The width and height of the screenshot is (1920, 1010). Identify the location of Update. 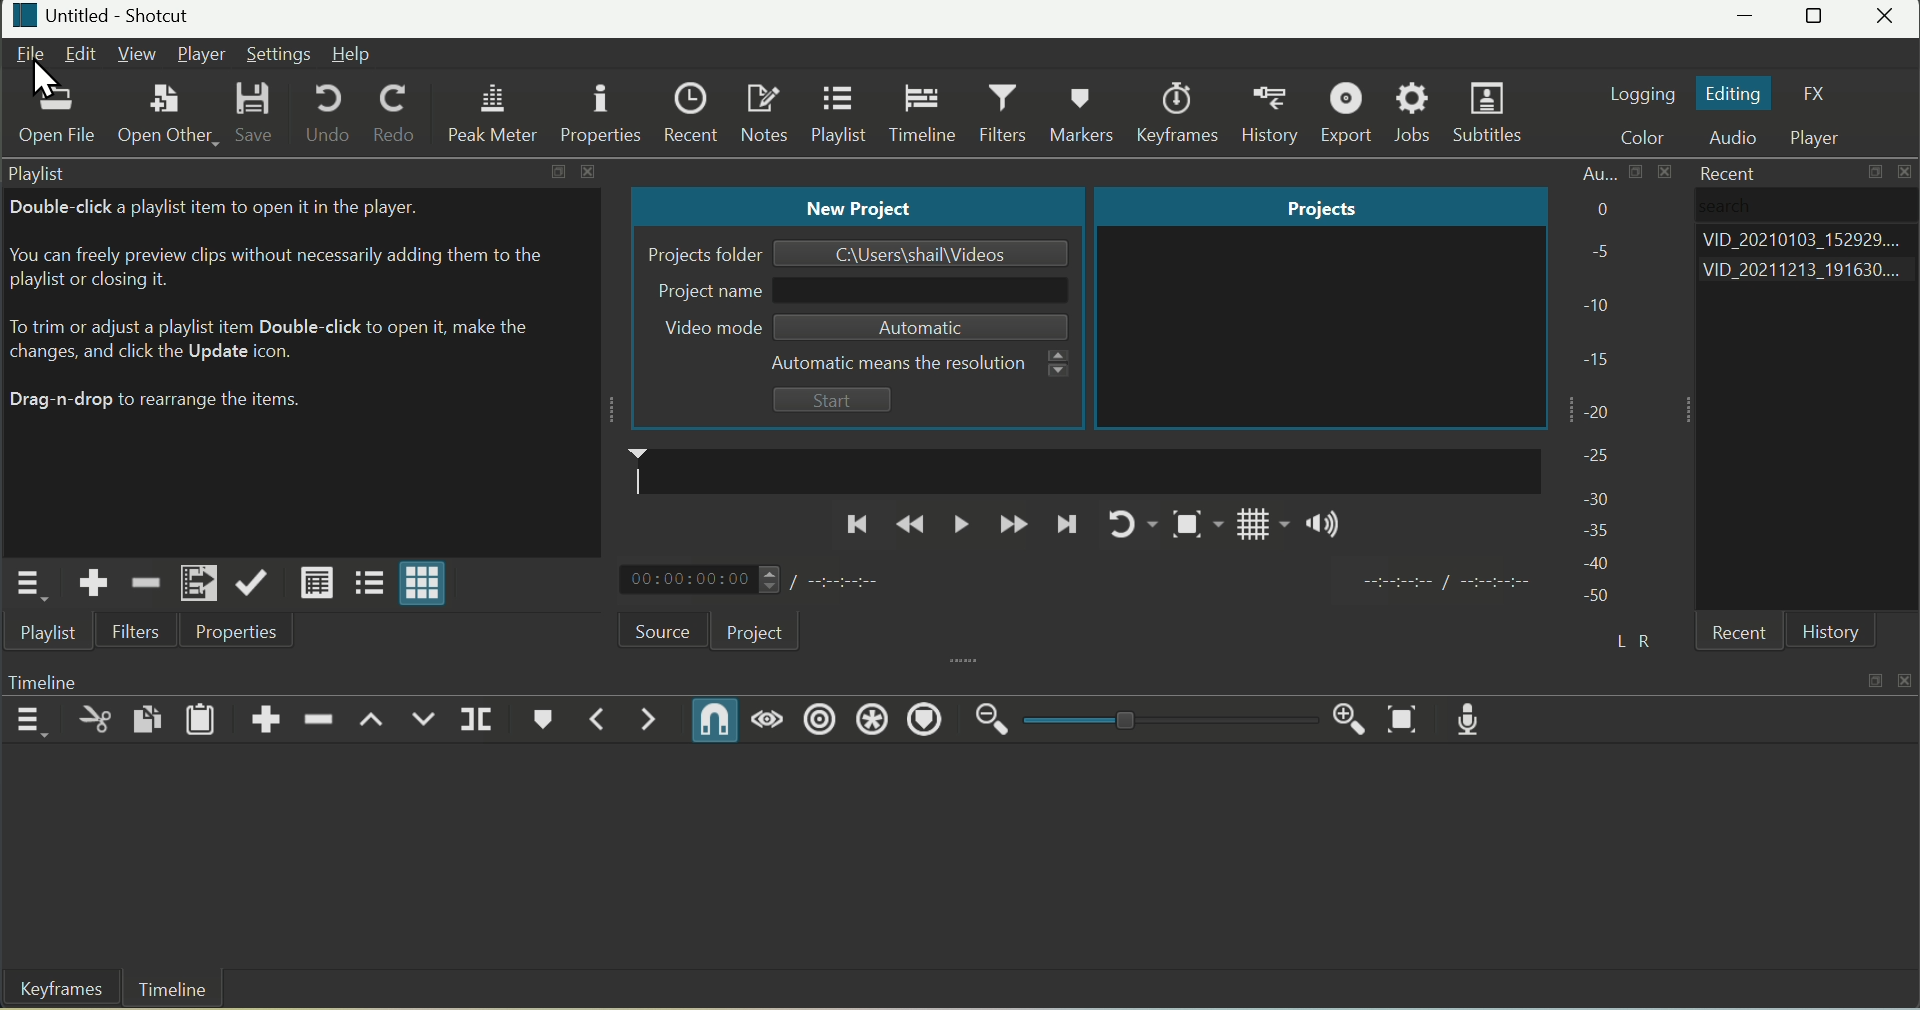
(252, 581).